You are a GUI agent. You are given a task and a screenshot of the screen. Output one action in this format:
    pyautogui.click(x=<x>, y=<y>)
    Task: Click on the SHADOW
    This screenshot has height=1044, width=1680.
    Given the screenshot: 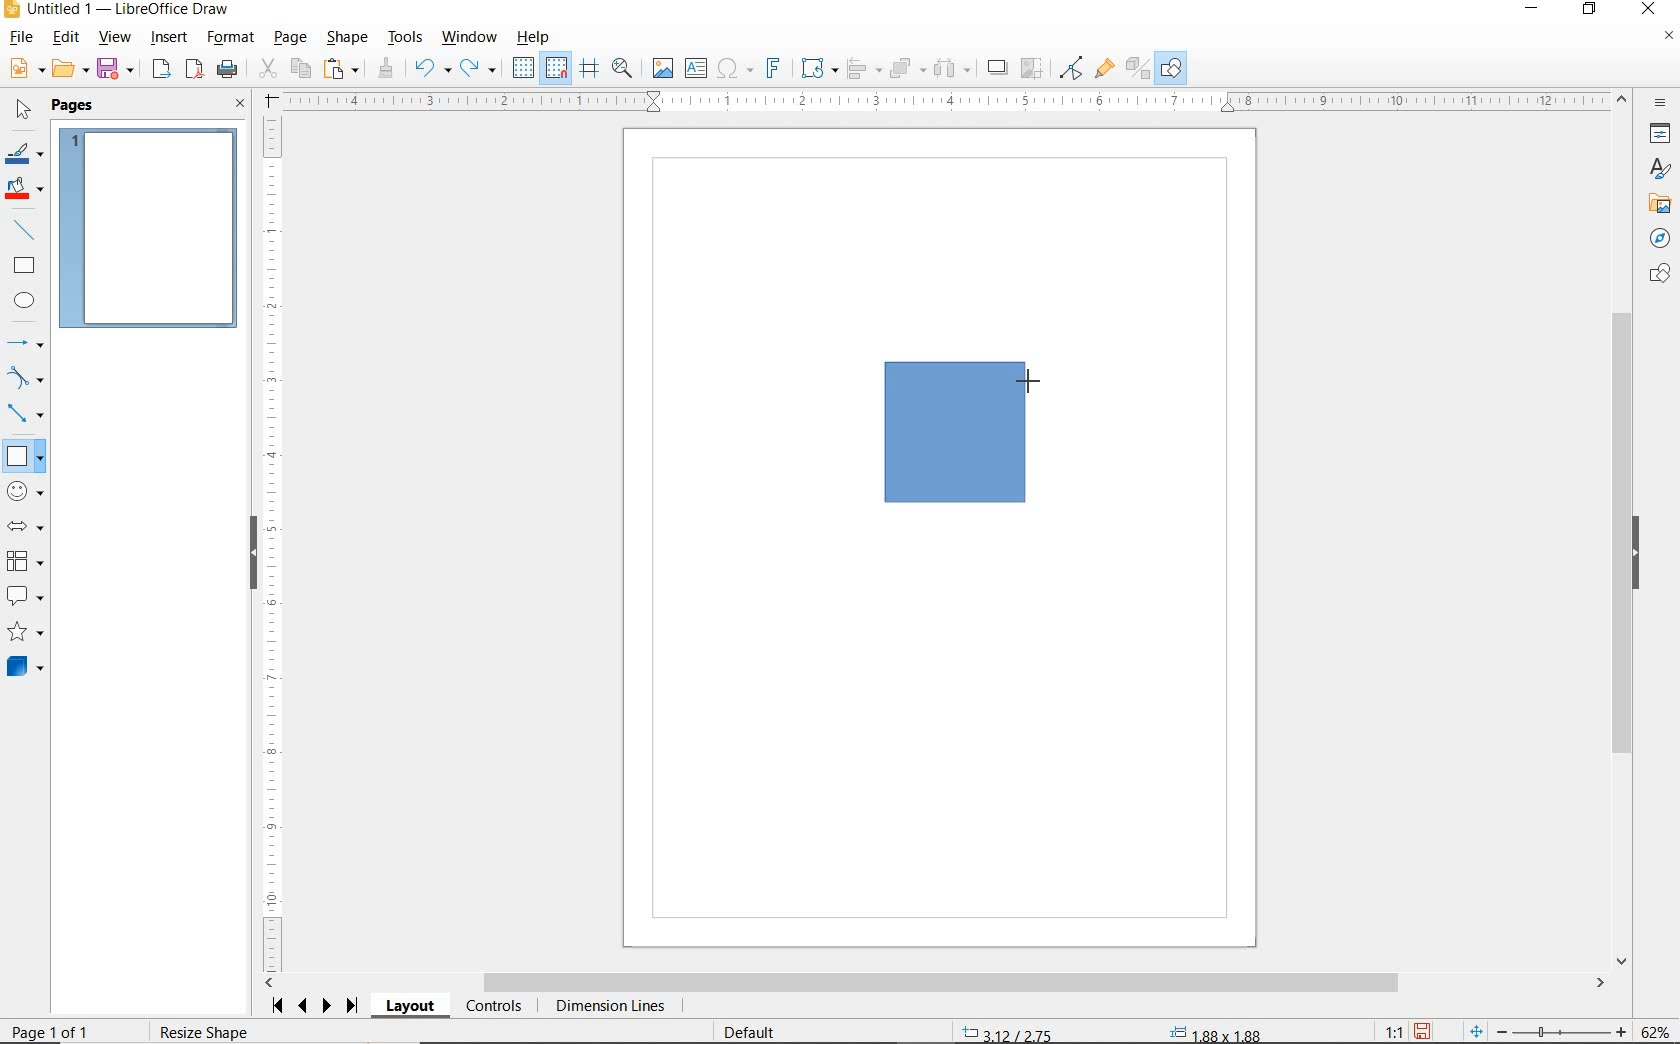 What is the action you would take?
    pyautogui.click(x=998, y=68)
    